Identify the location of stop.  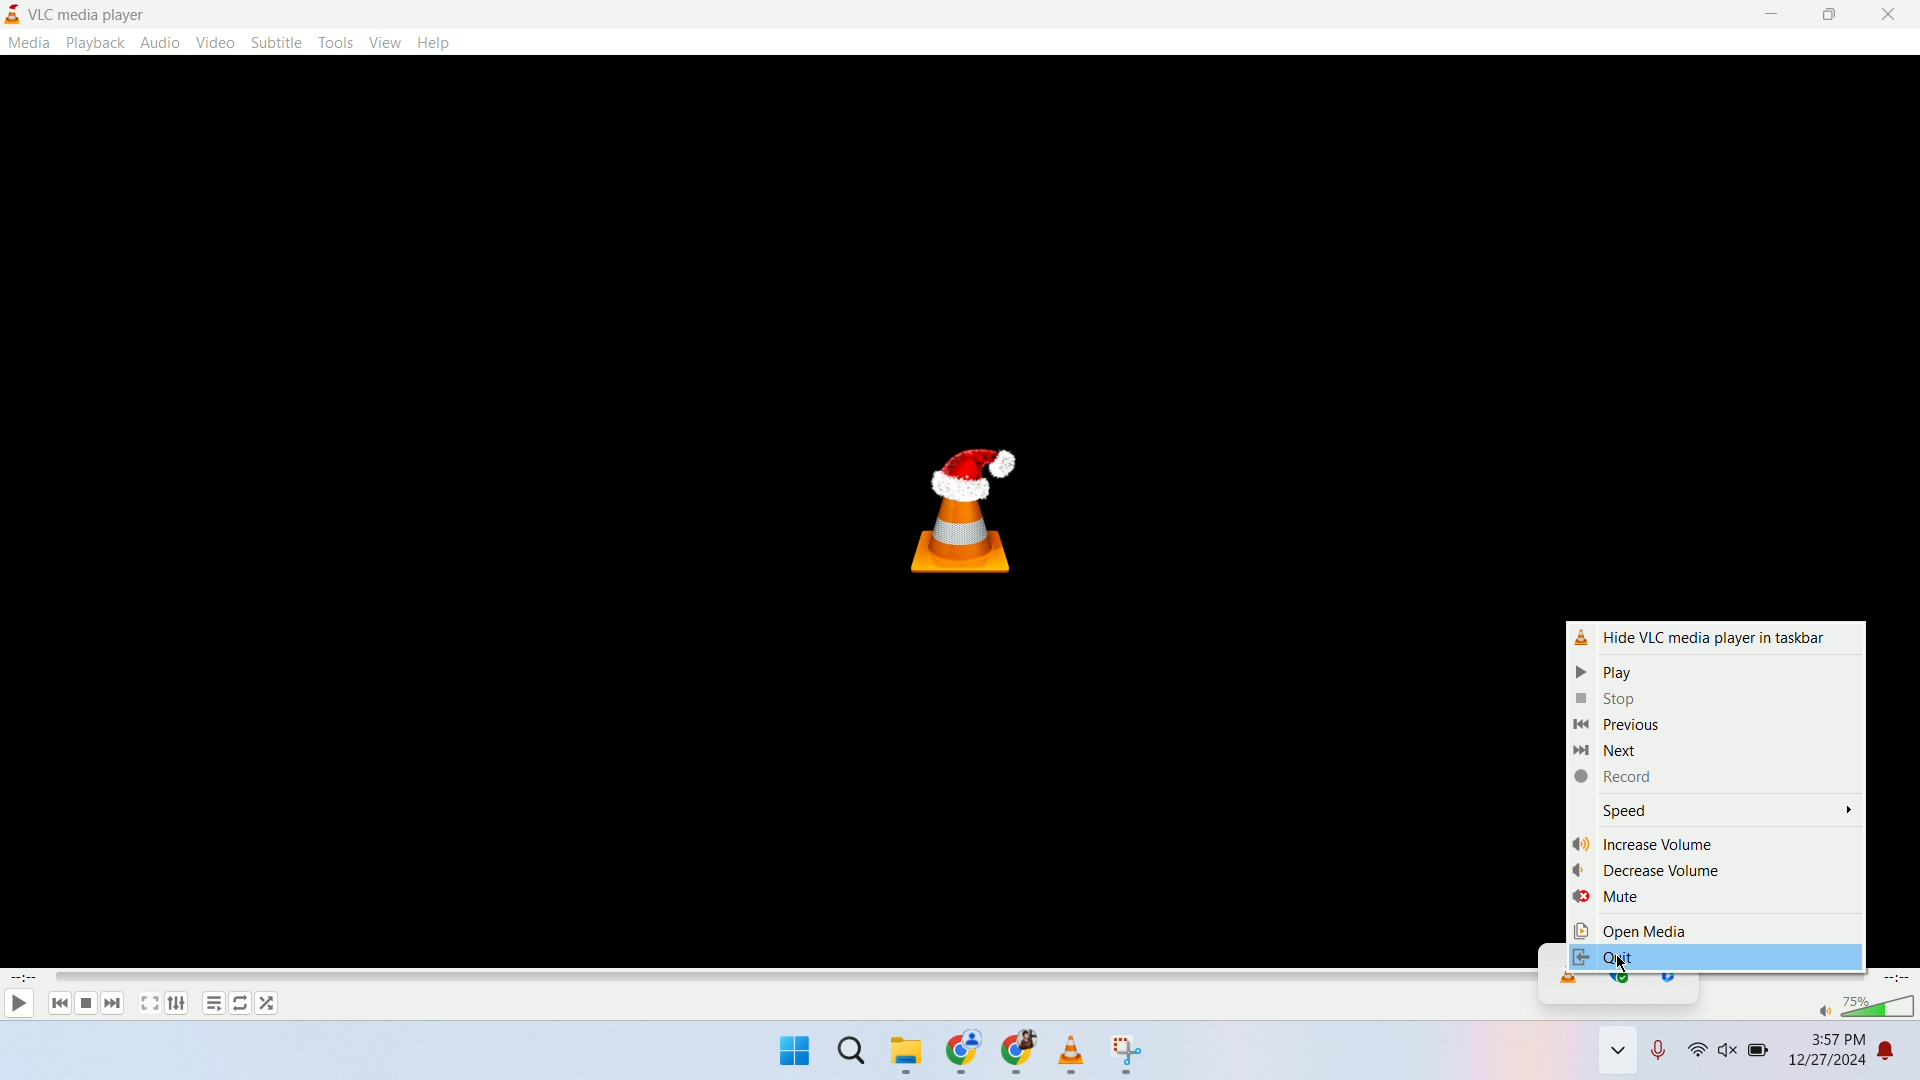
(1709, 699).